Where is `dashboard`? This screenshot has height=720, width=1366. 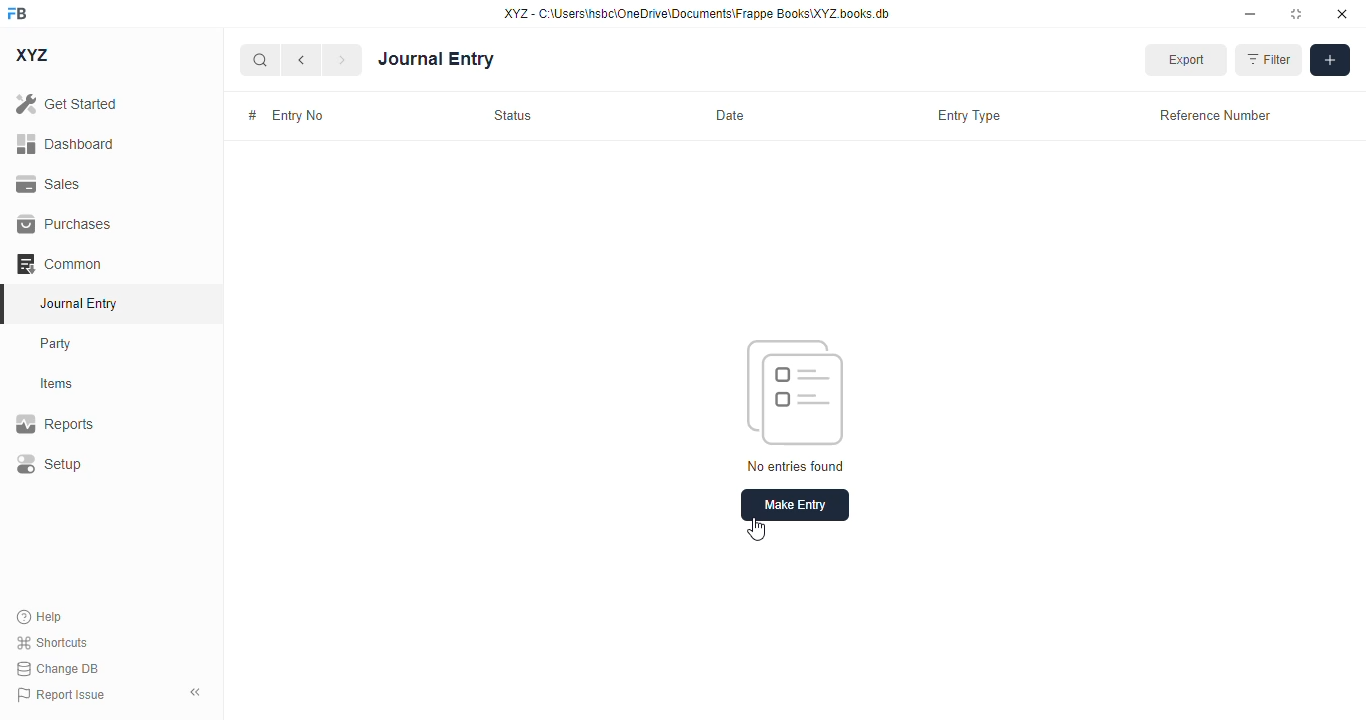 dashboard is located at coordinates (66, 144).